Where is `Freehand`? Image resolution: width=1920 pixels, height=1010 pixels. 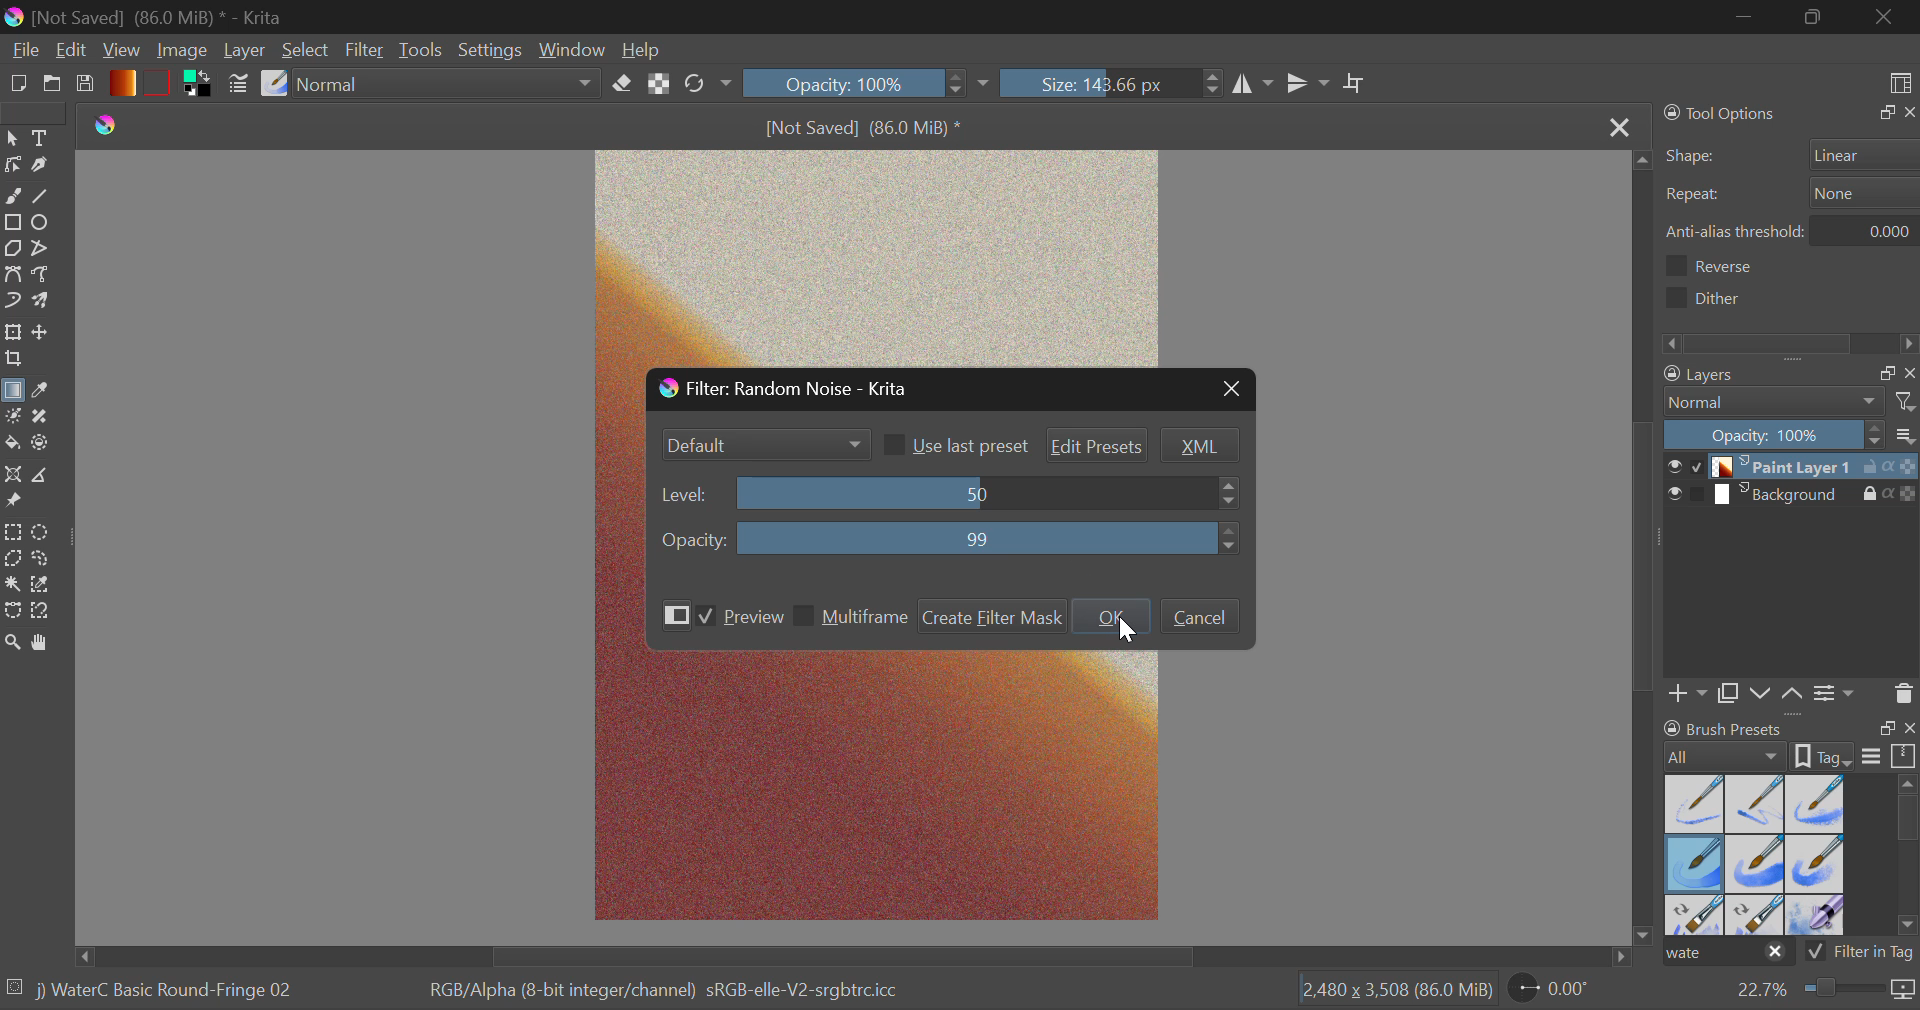
Freehand is located at coordinates (14, 196).